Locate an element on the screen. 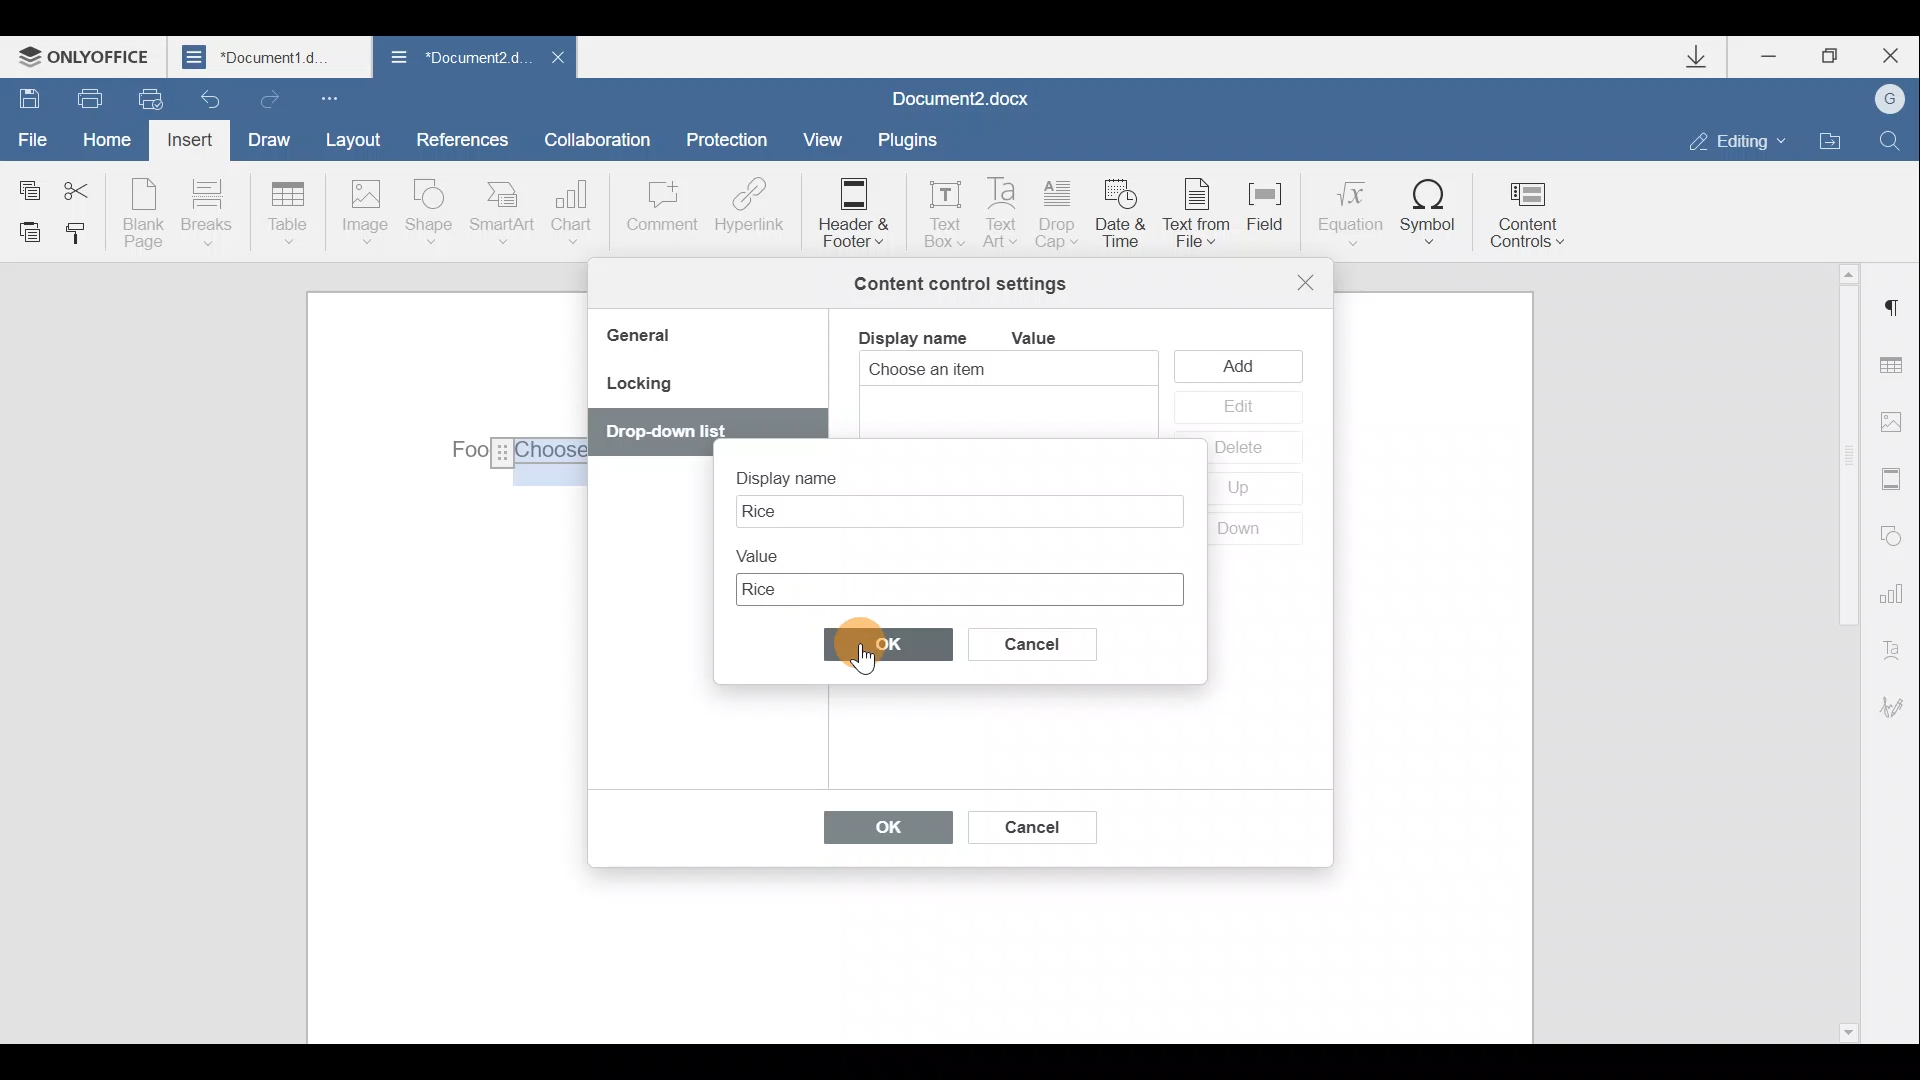 Image resolution: width=1920 pixels, height=1080 pixels. Account name is located at coordinates (1883, 100).